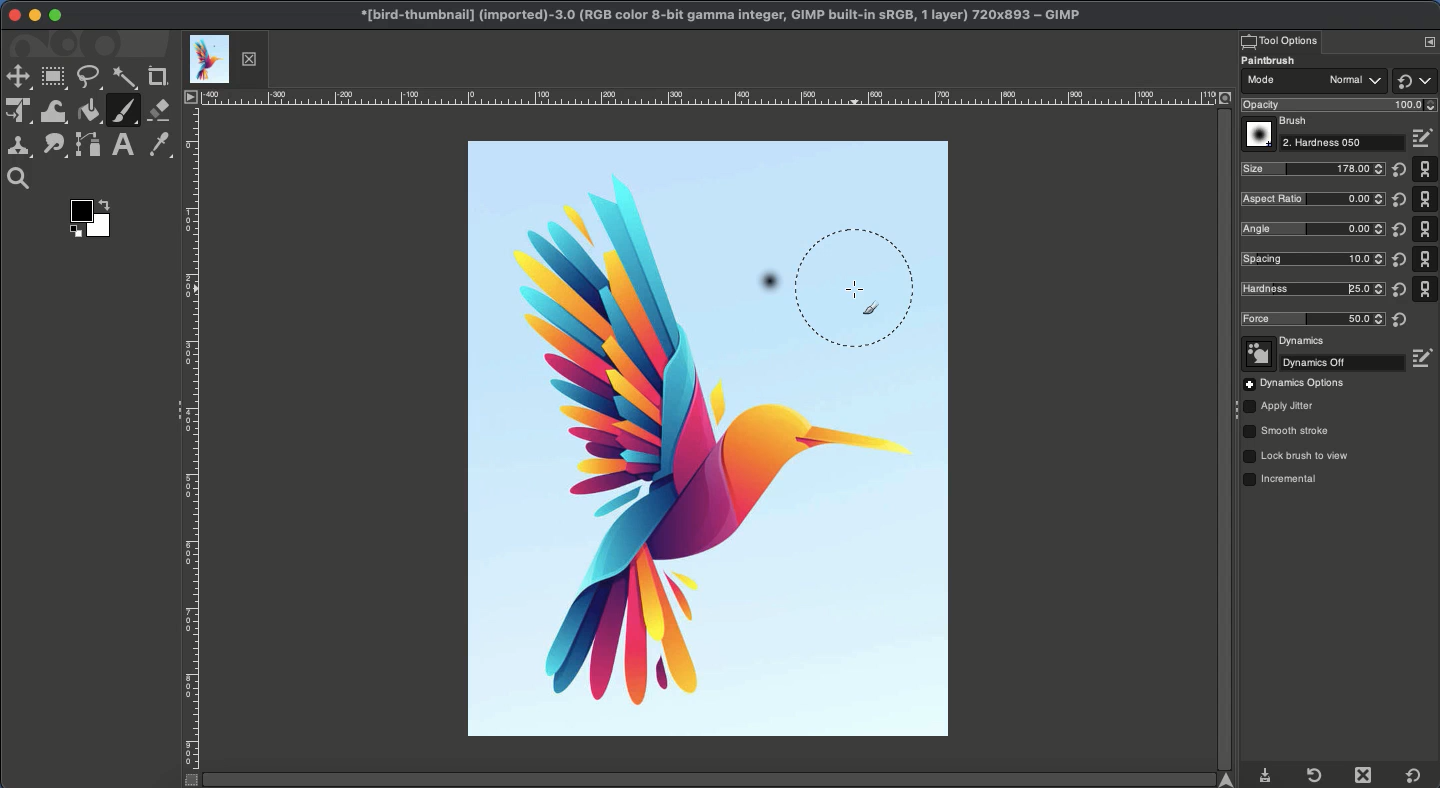  I want to click on Hardness, so click(1308, 288).